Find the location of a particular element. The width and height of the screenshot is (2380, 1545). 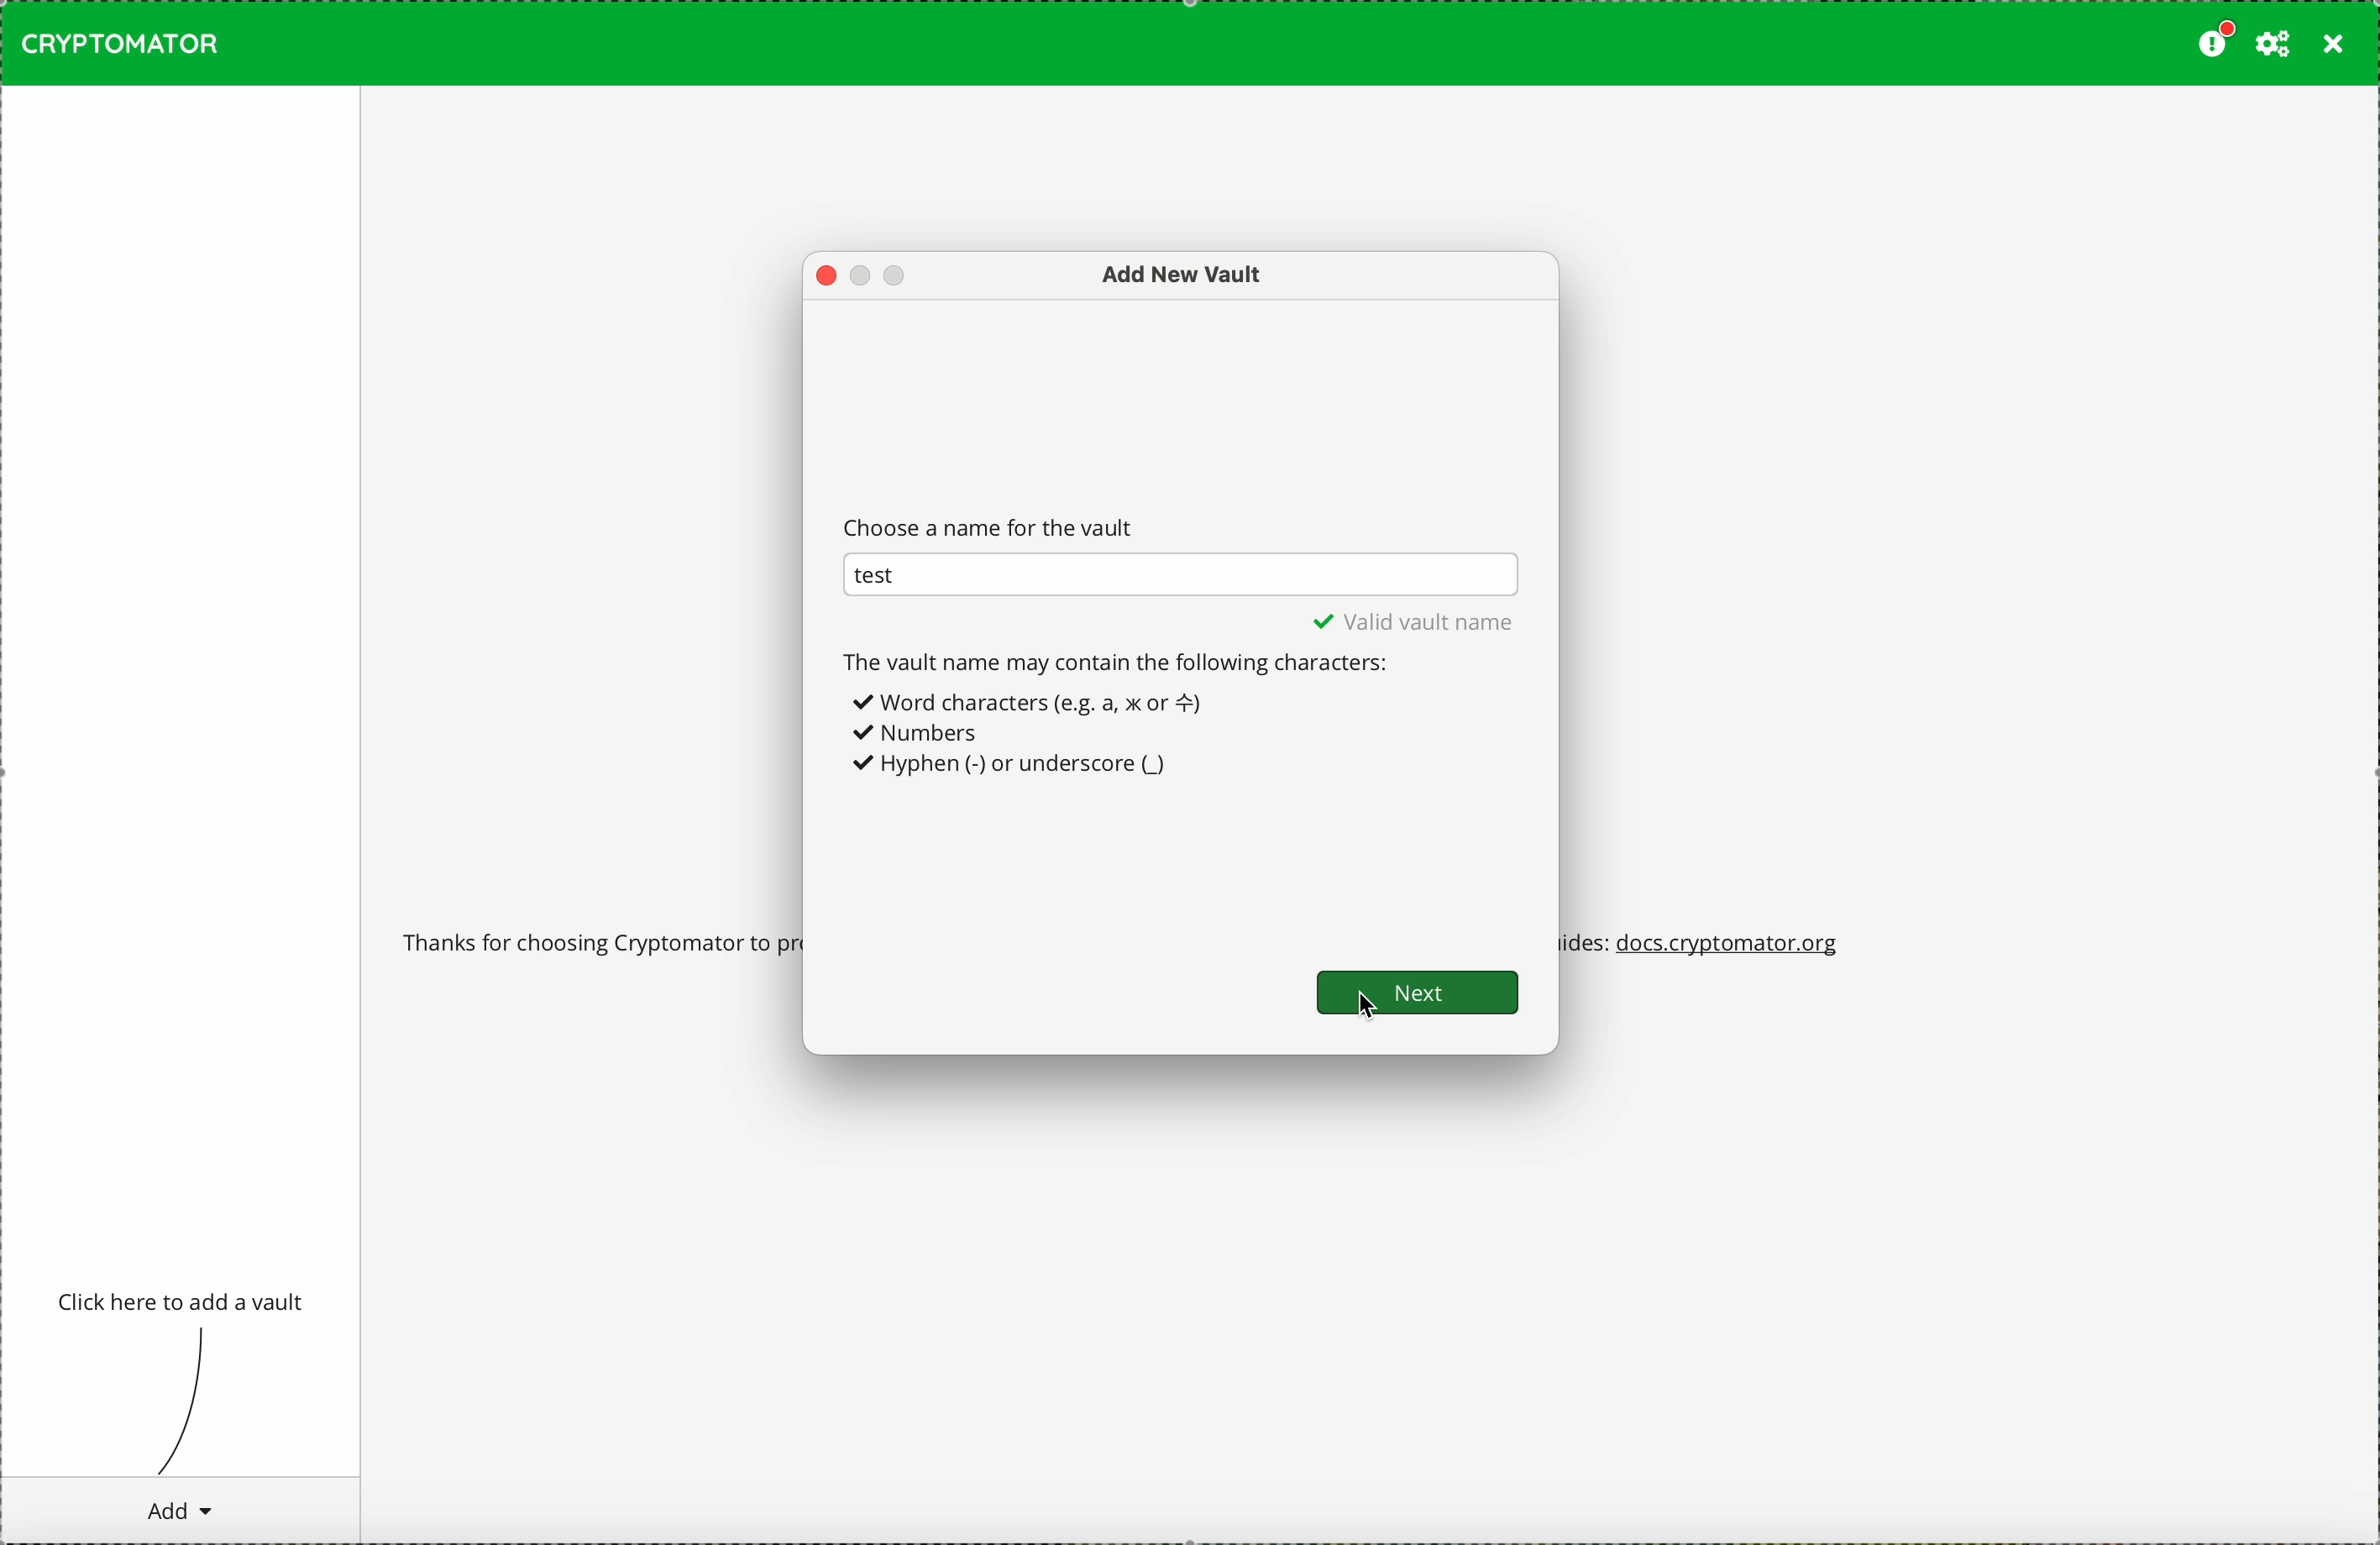

close is located at coordinates (2334, 45).